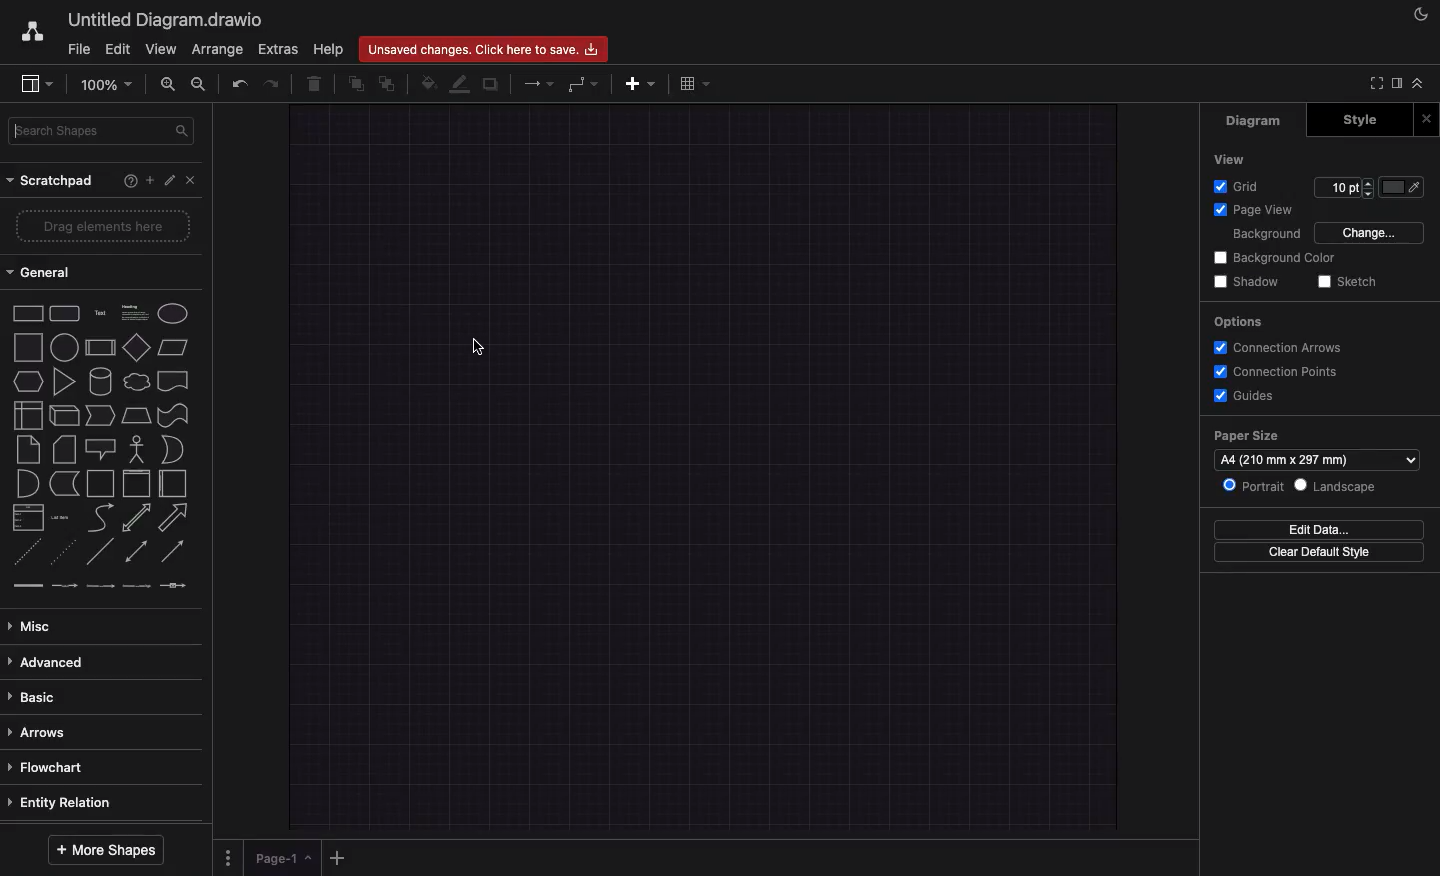 This screenshot has height=876, width=1440. Describe the element at coordinates (121, 180) in the screenshot. I see `Help` at that location.